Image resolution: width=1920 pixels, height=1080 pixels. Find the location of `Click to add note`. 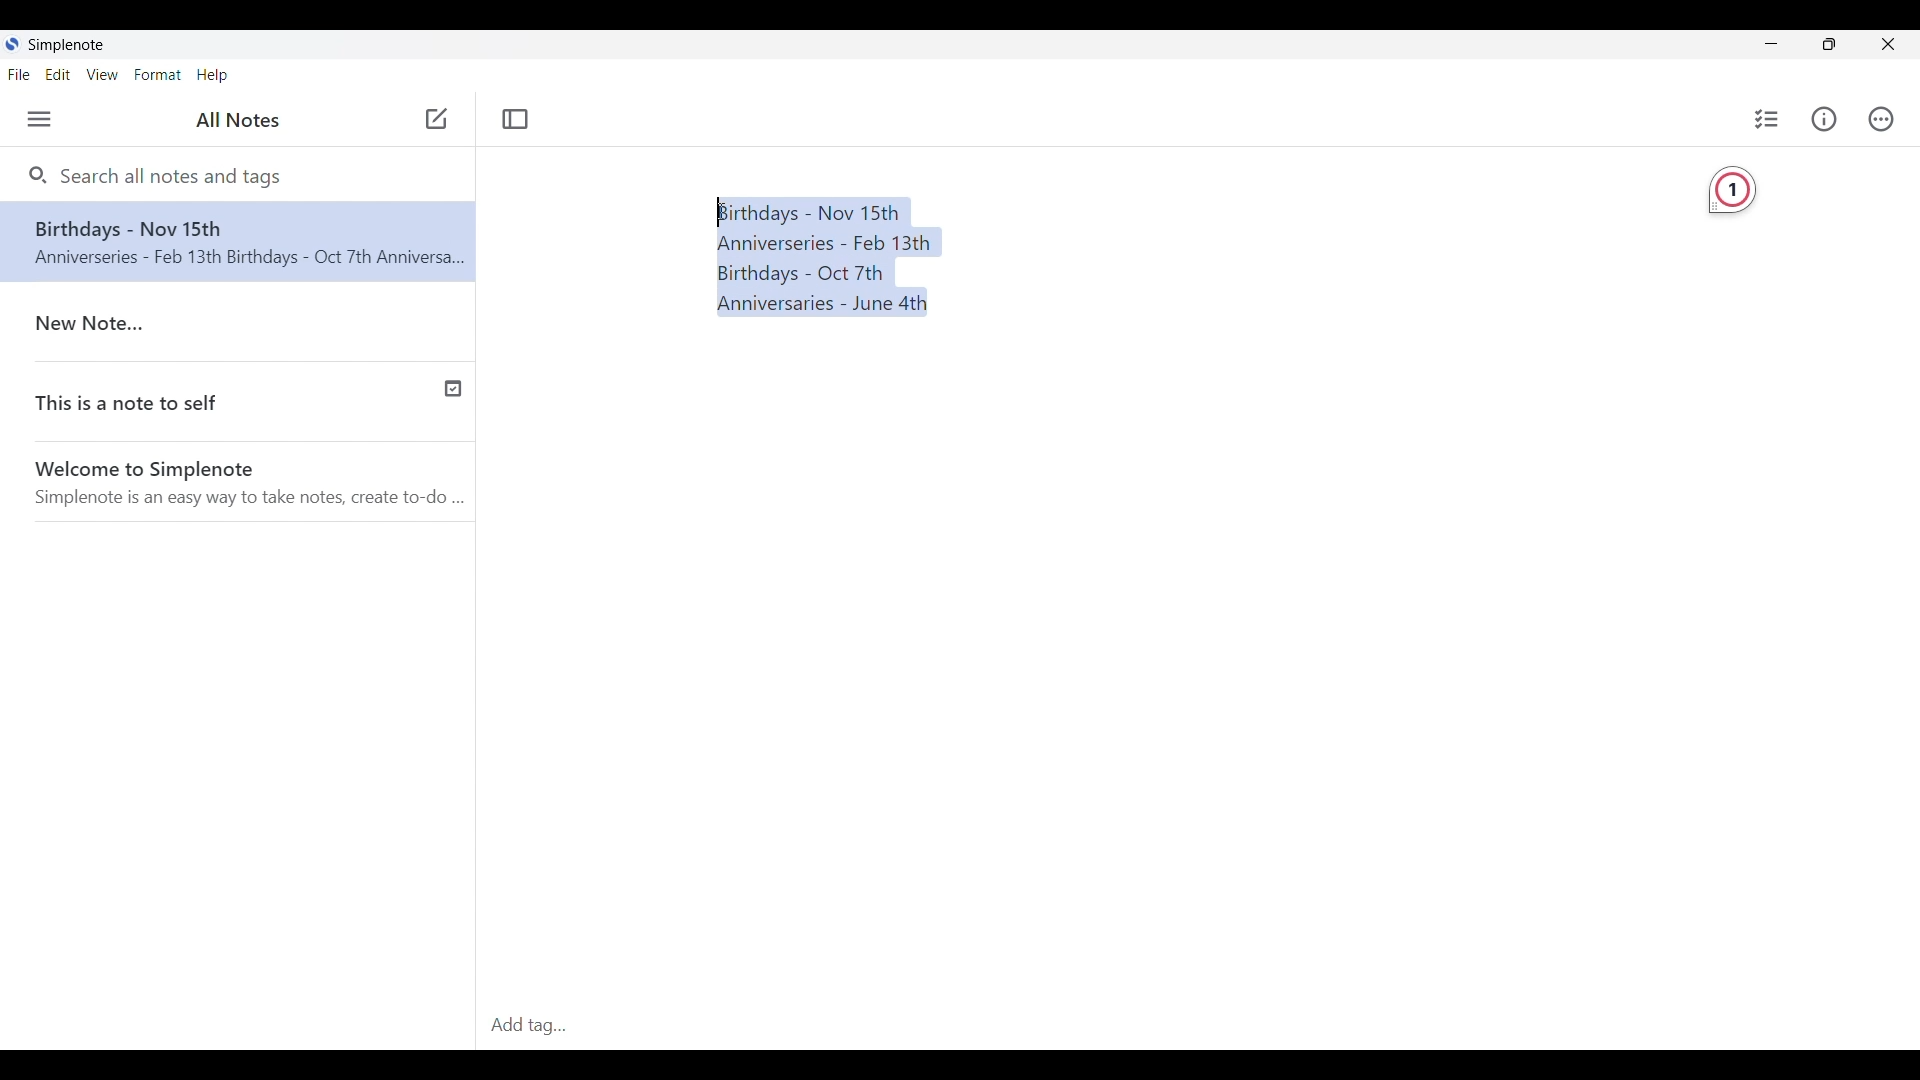

Click to add note is located at coordinates (437, 118).